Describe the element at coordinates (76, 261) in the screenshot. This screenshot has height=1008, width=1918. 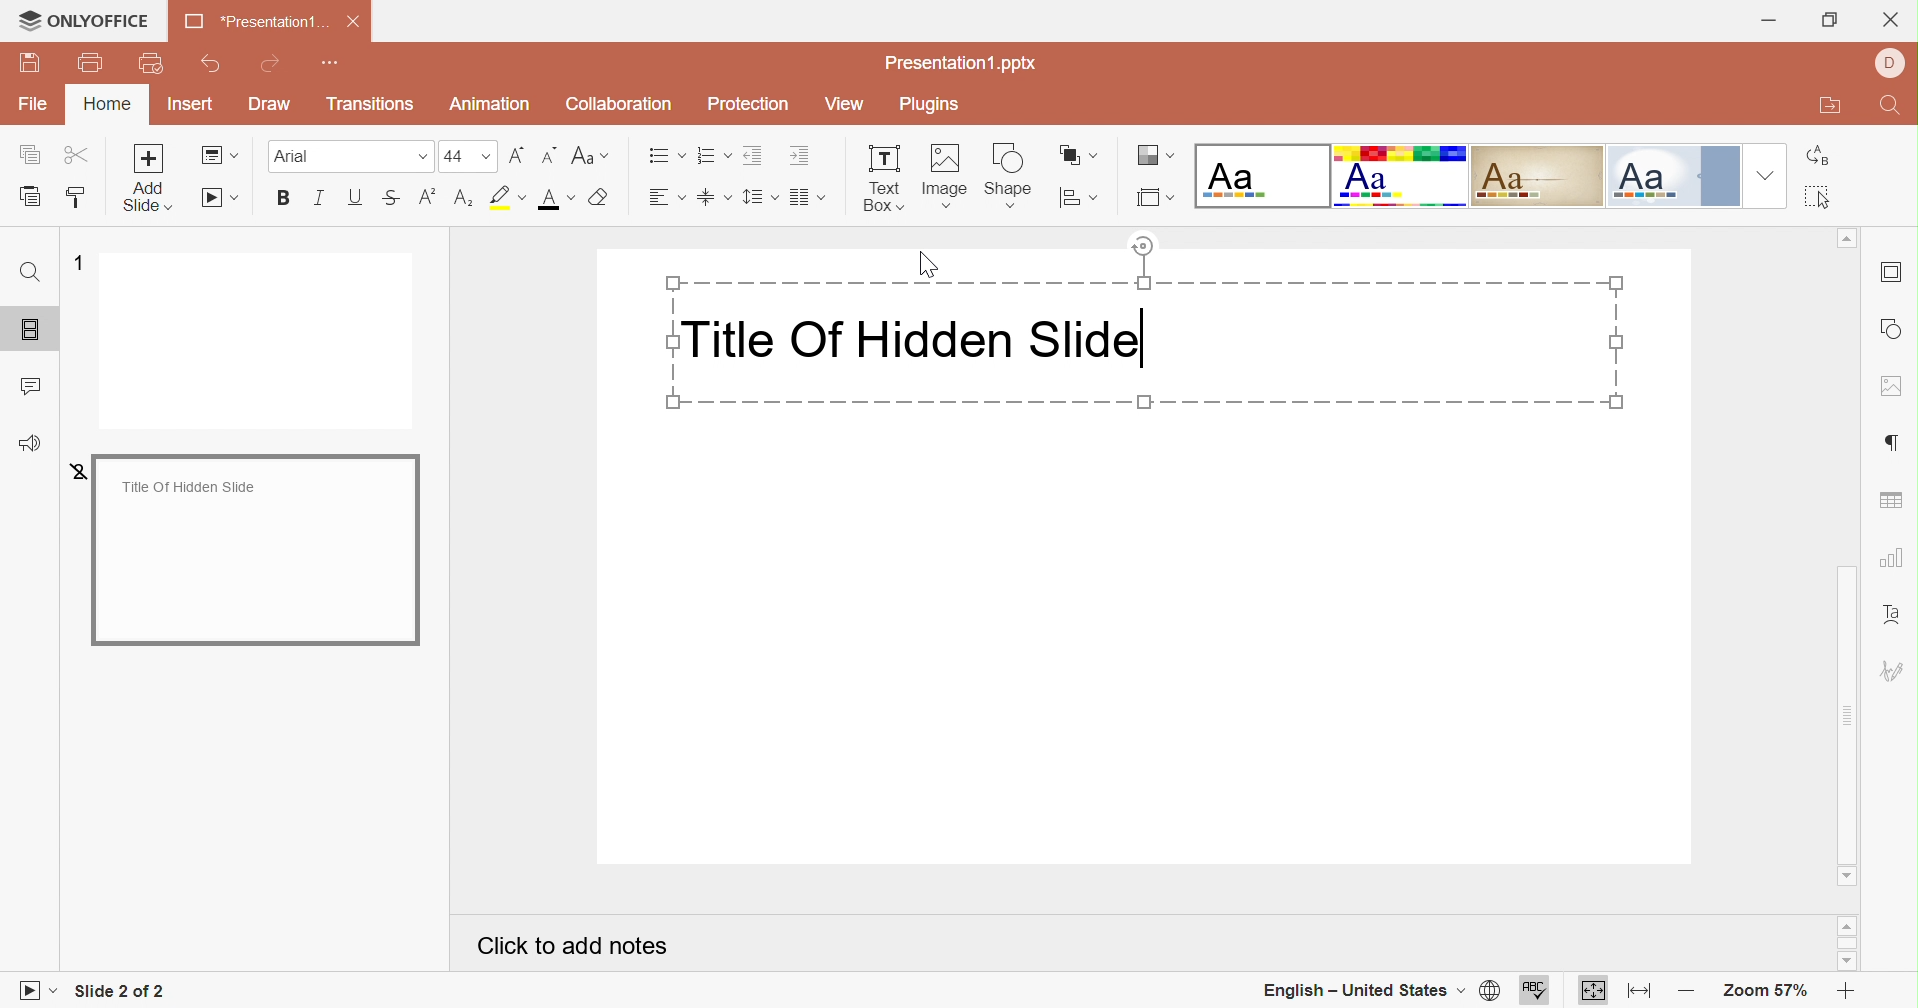
I see `1` at that location.